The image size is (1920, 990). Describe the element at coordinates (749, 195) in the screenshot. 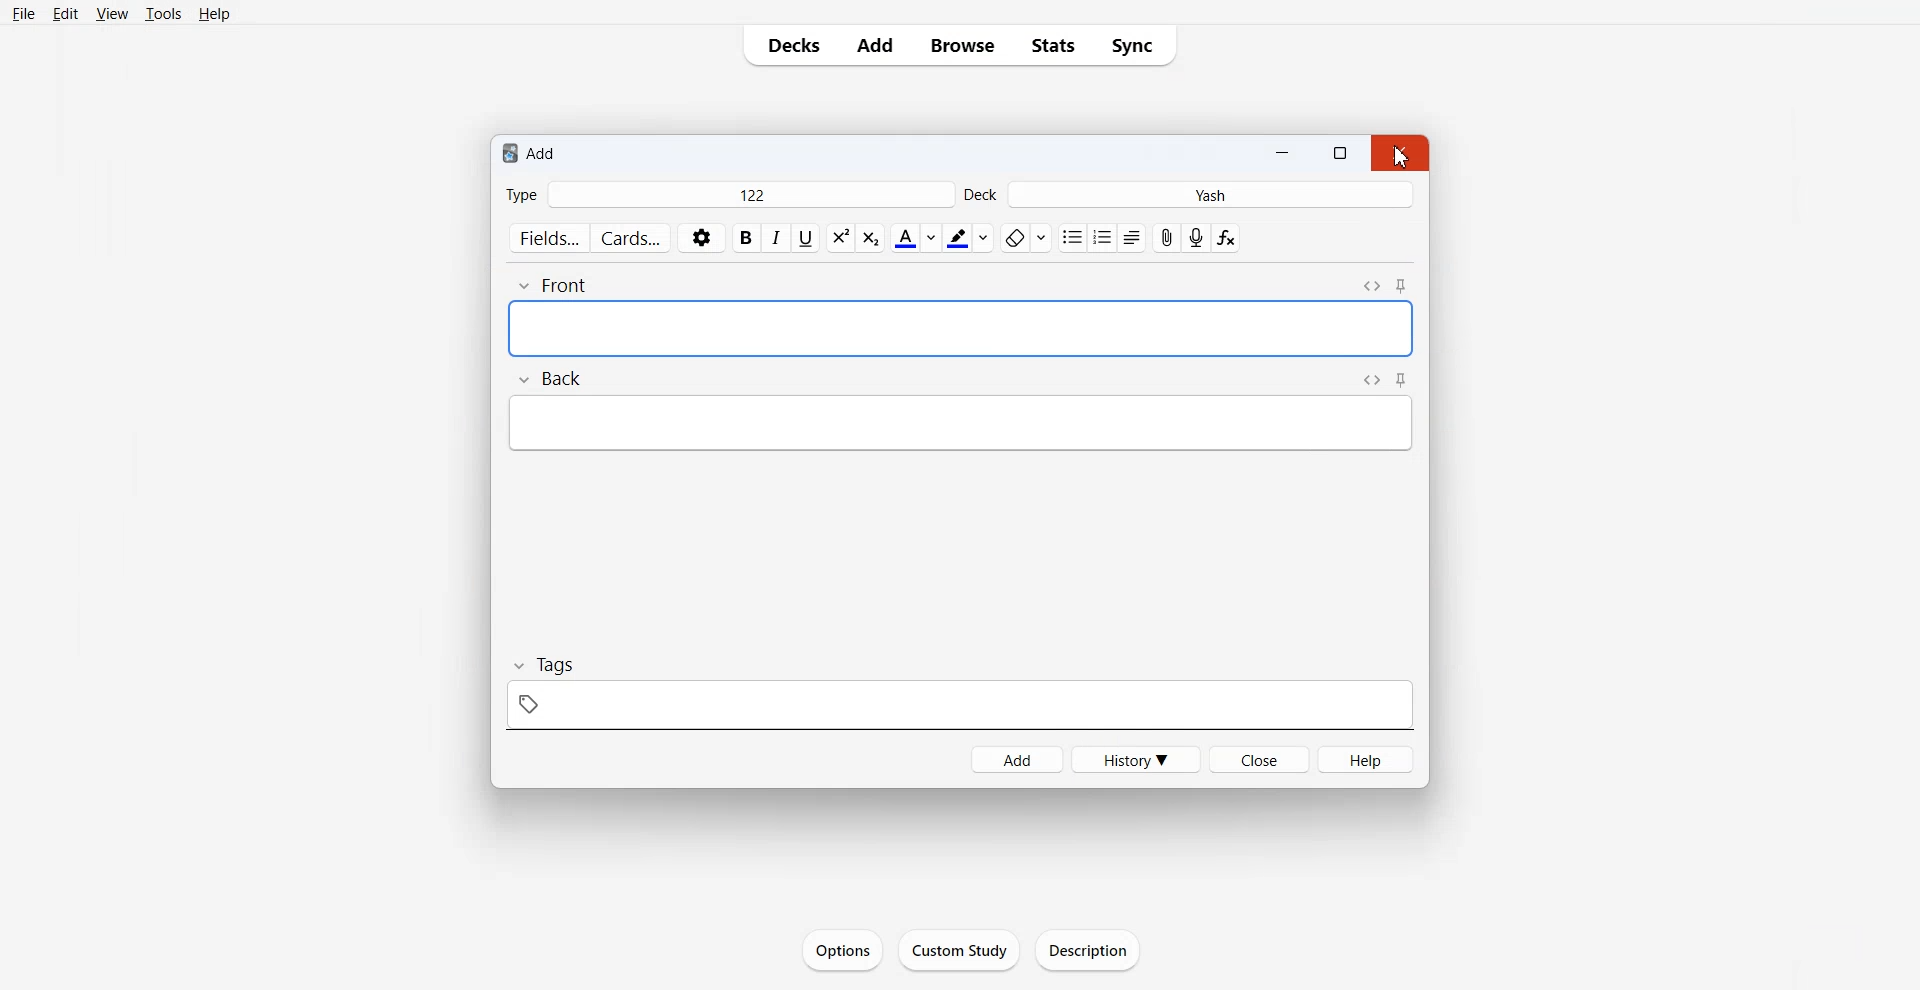

I see `122` at that location.